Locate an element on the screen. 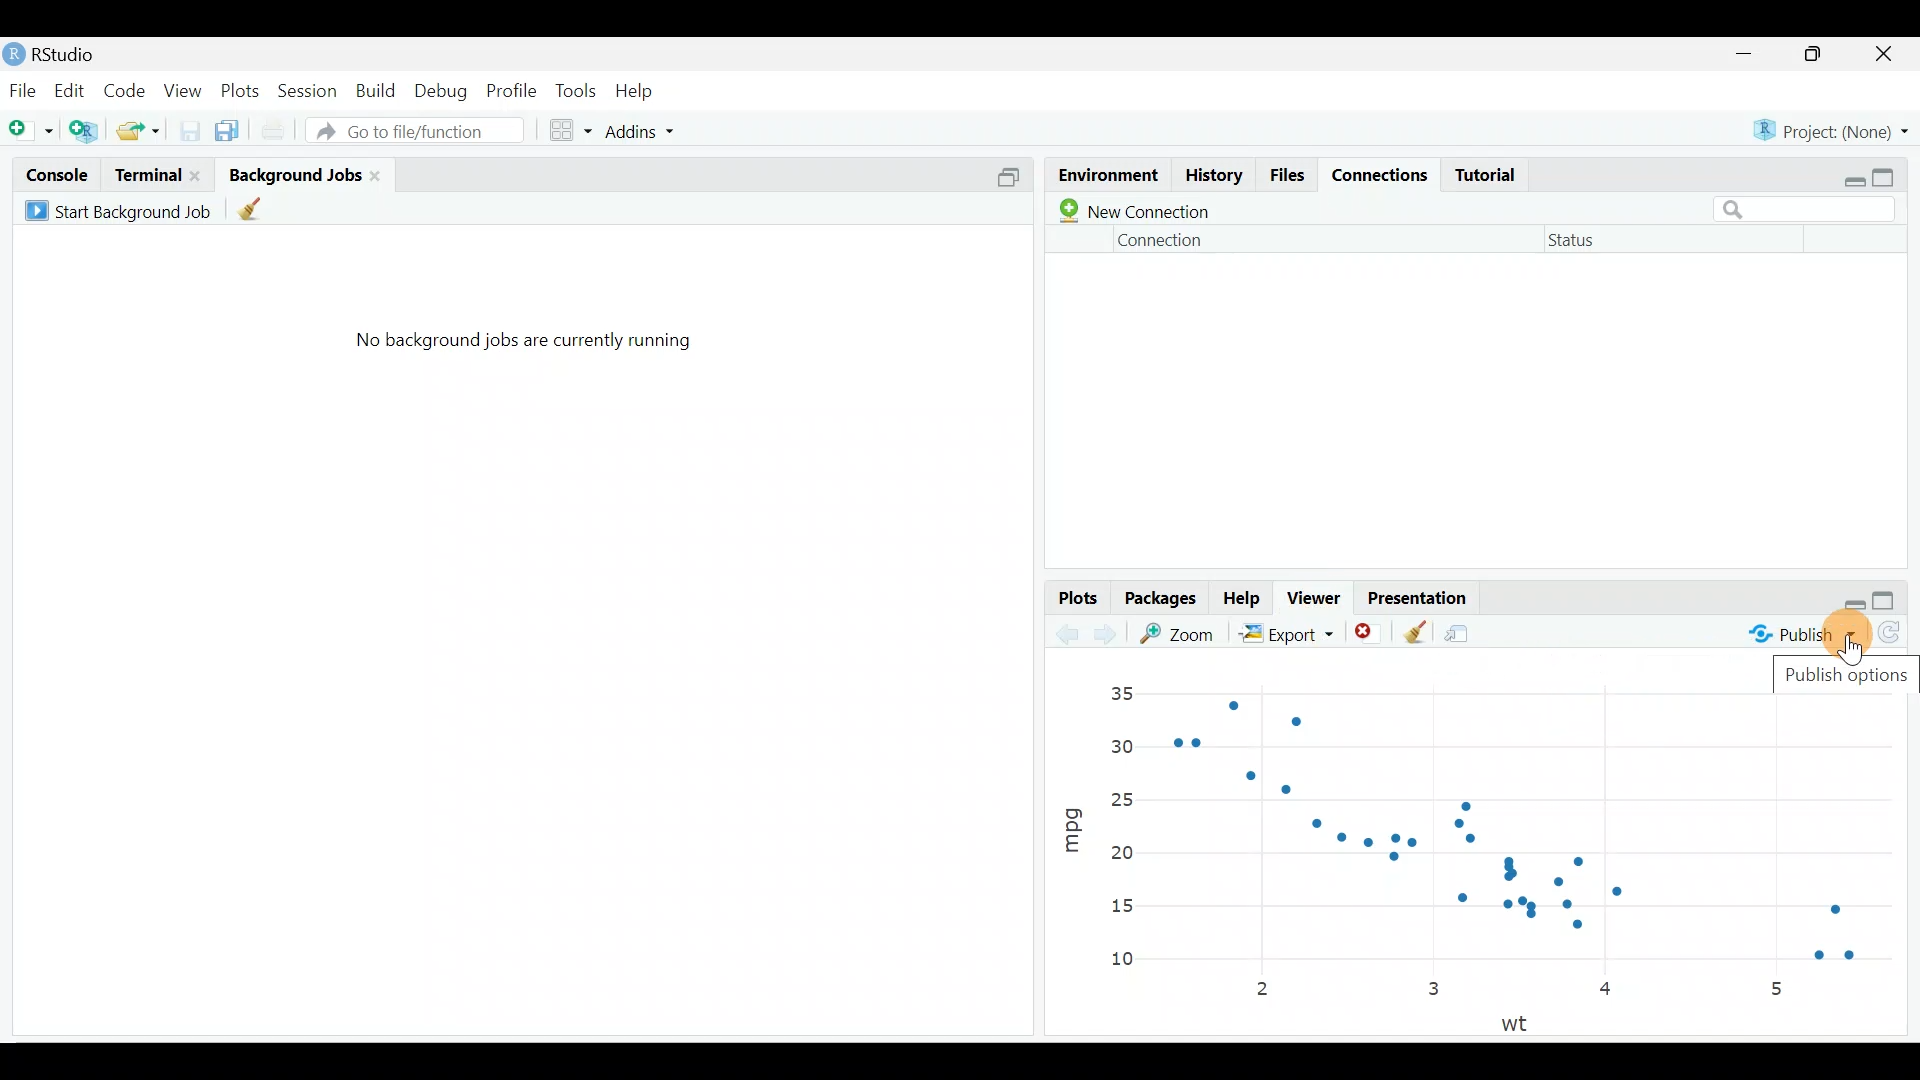  Minimize is located at coordinates (1748, 55).